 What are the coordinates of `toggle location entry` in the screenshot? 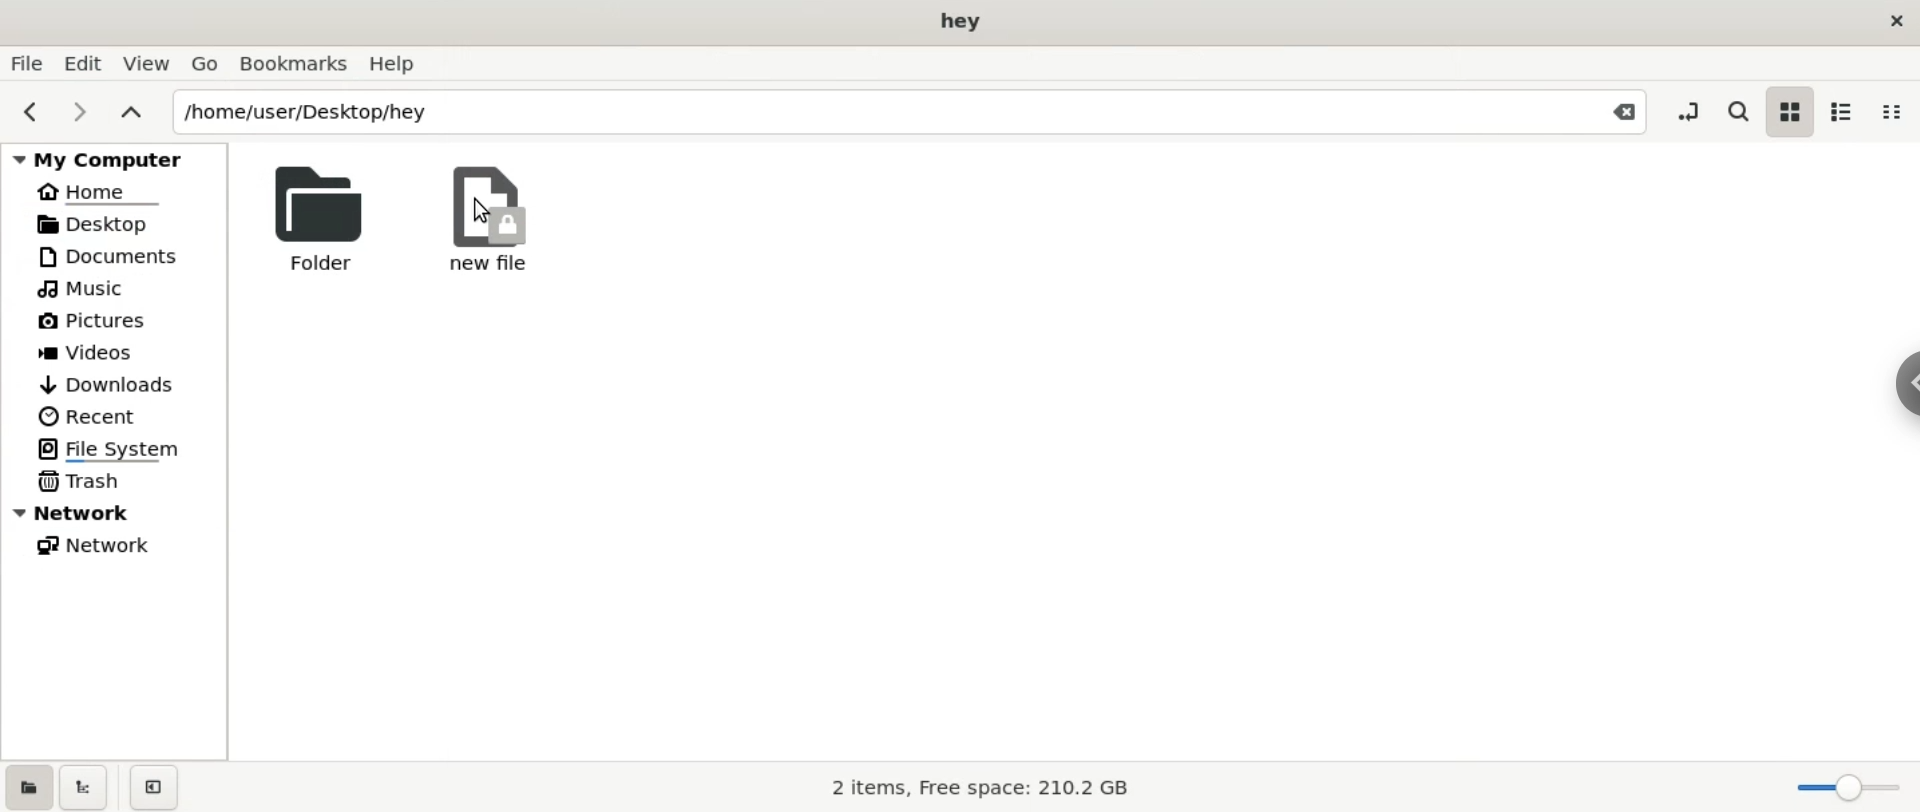 It's located at (1692, 110).